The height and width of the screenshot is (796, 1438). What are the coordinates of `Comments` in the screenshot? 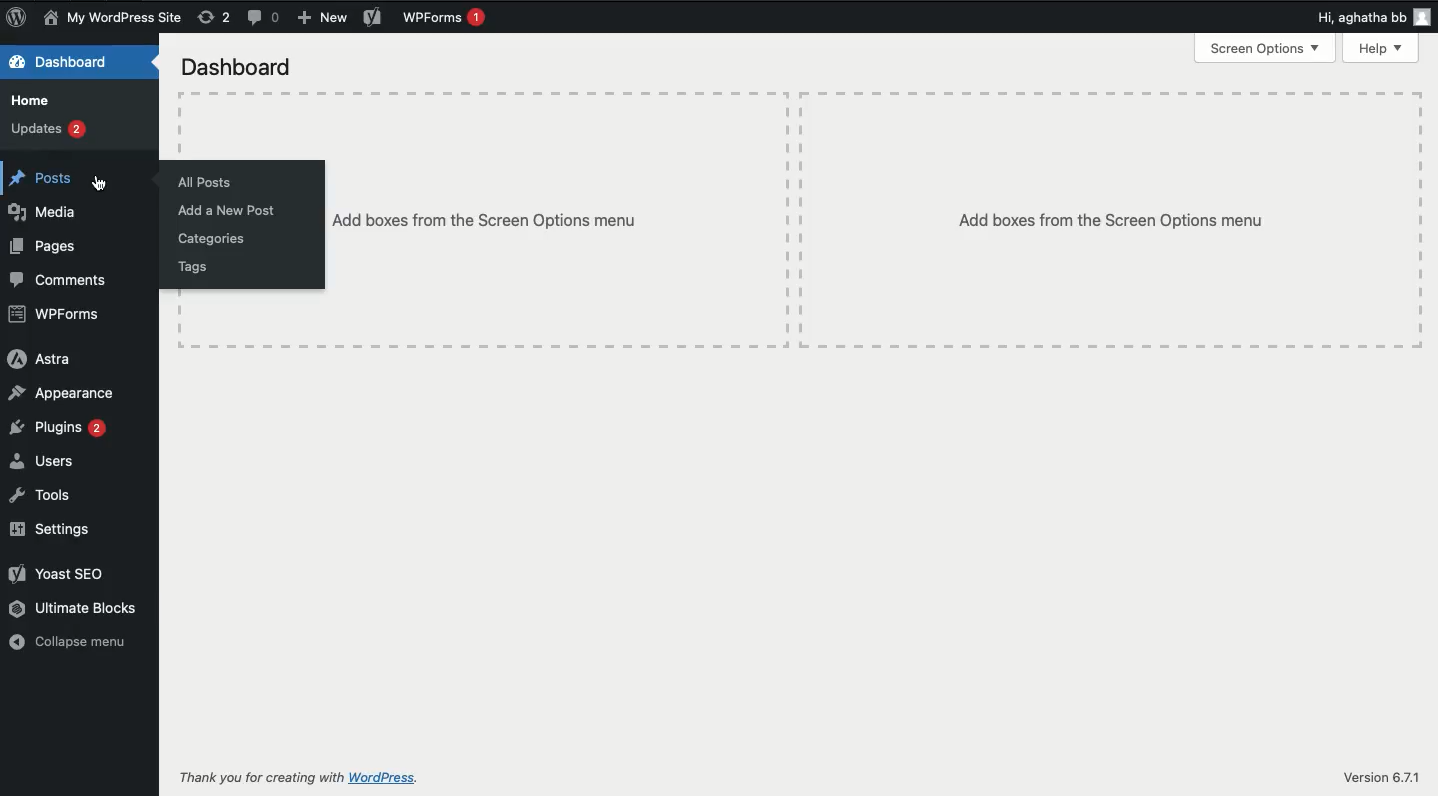 It's located at (261, 18).